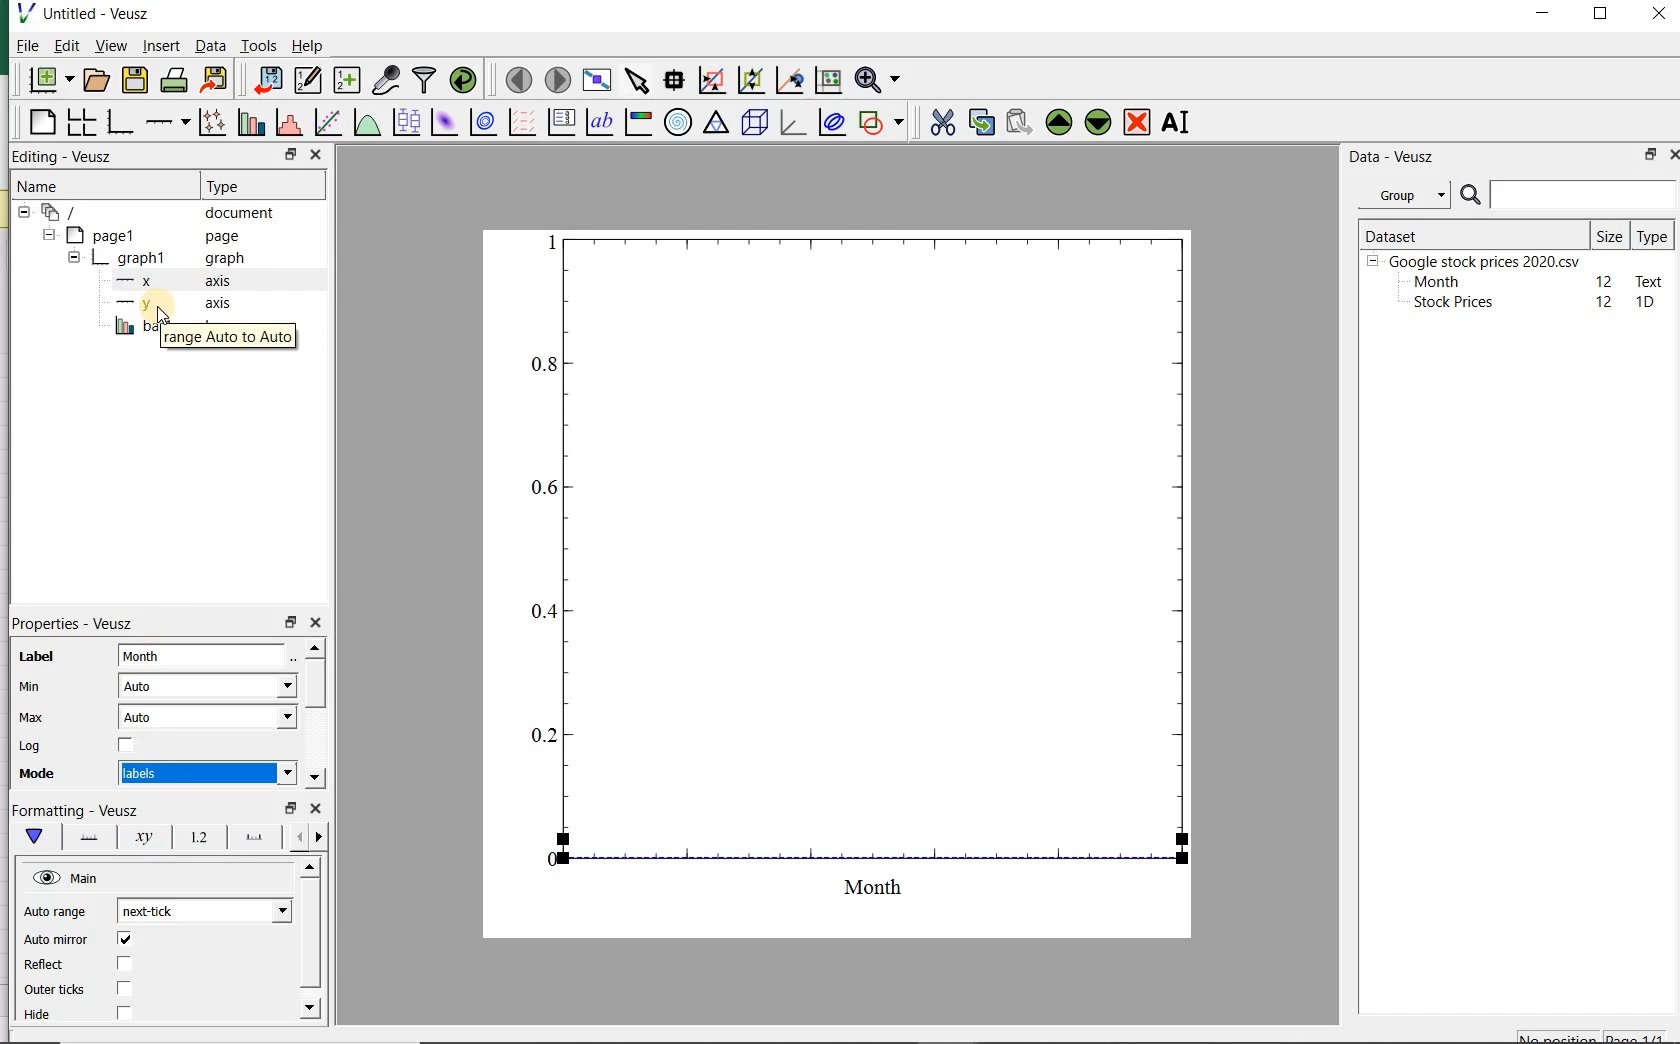 Image resolution: width=1680 pixels, height=1044 pixels. I want to click on histogram of a dataset, so click(287, 125).